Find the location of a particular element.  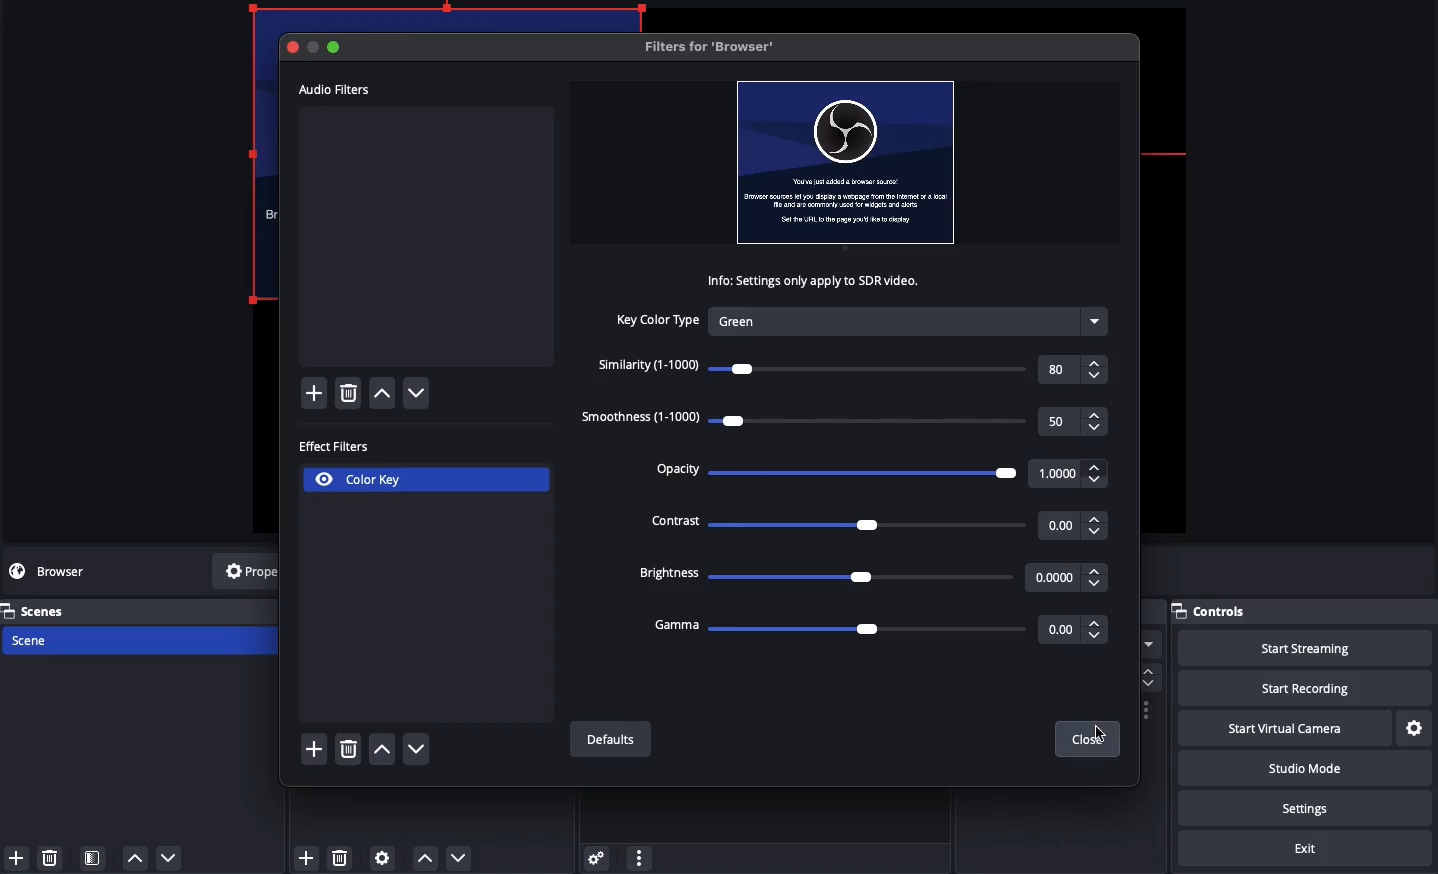

Close is located at coordinates (1089, 741).